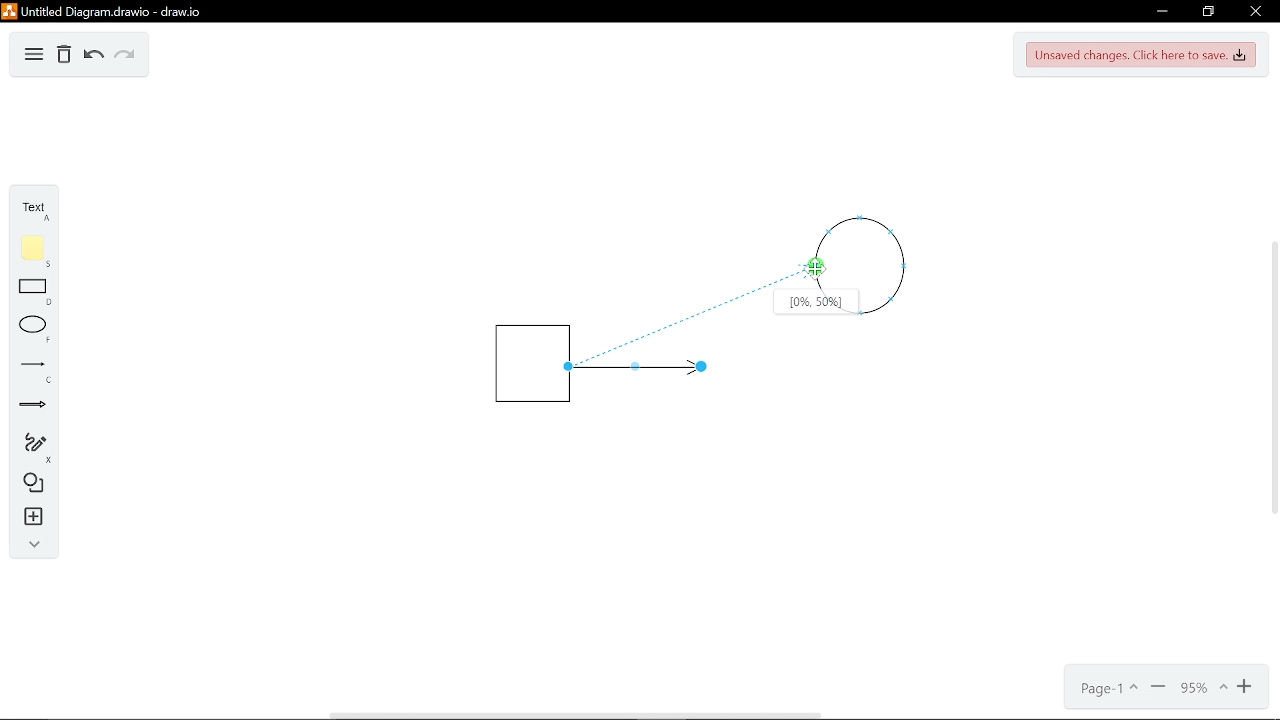  What do you see at coordinates (35, 55) in the screenshot?
I see `Diagram` at bounding box center [35, 55].